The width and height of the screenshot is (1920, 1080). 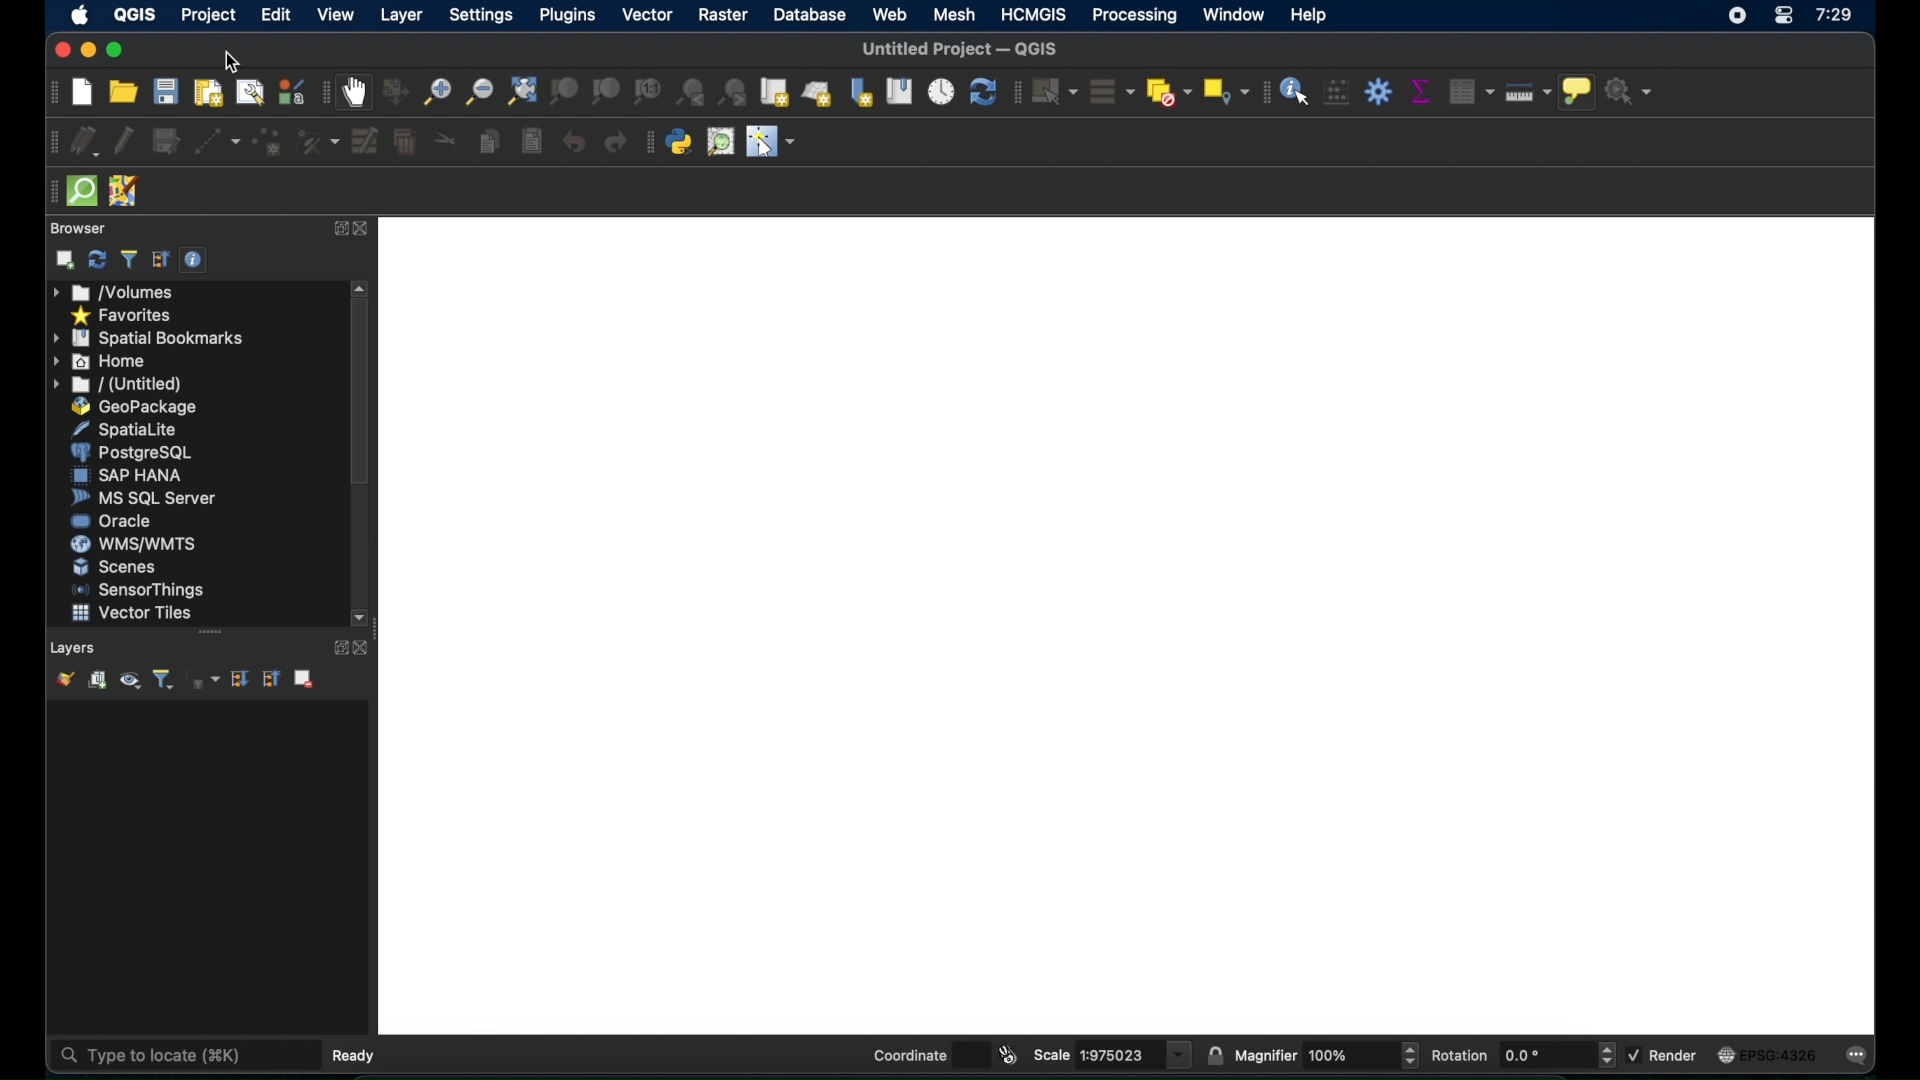 What do you see at coordinates (1235, 14) in the screenshot?
I see `window` at bounding box center [1235, 14].